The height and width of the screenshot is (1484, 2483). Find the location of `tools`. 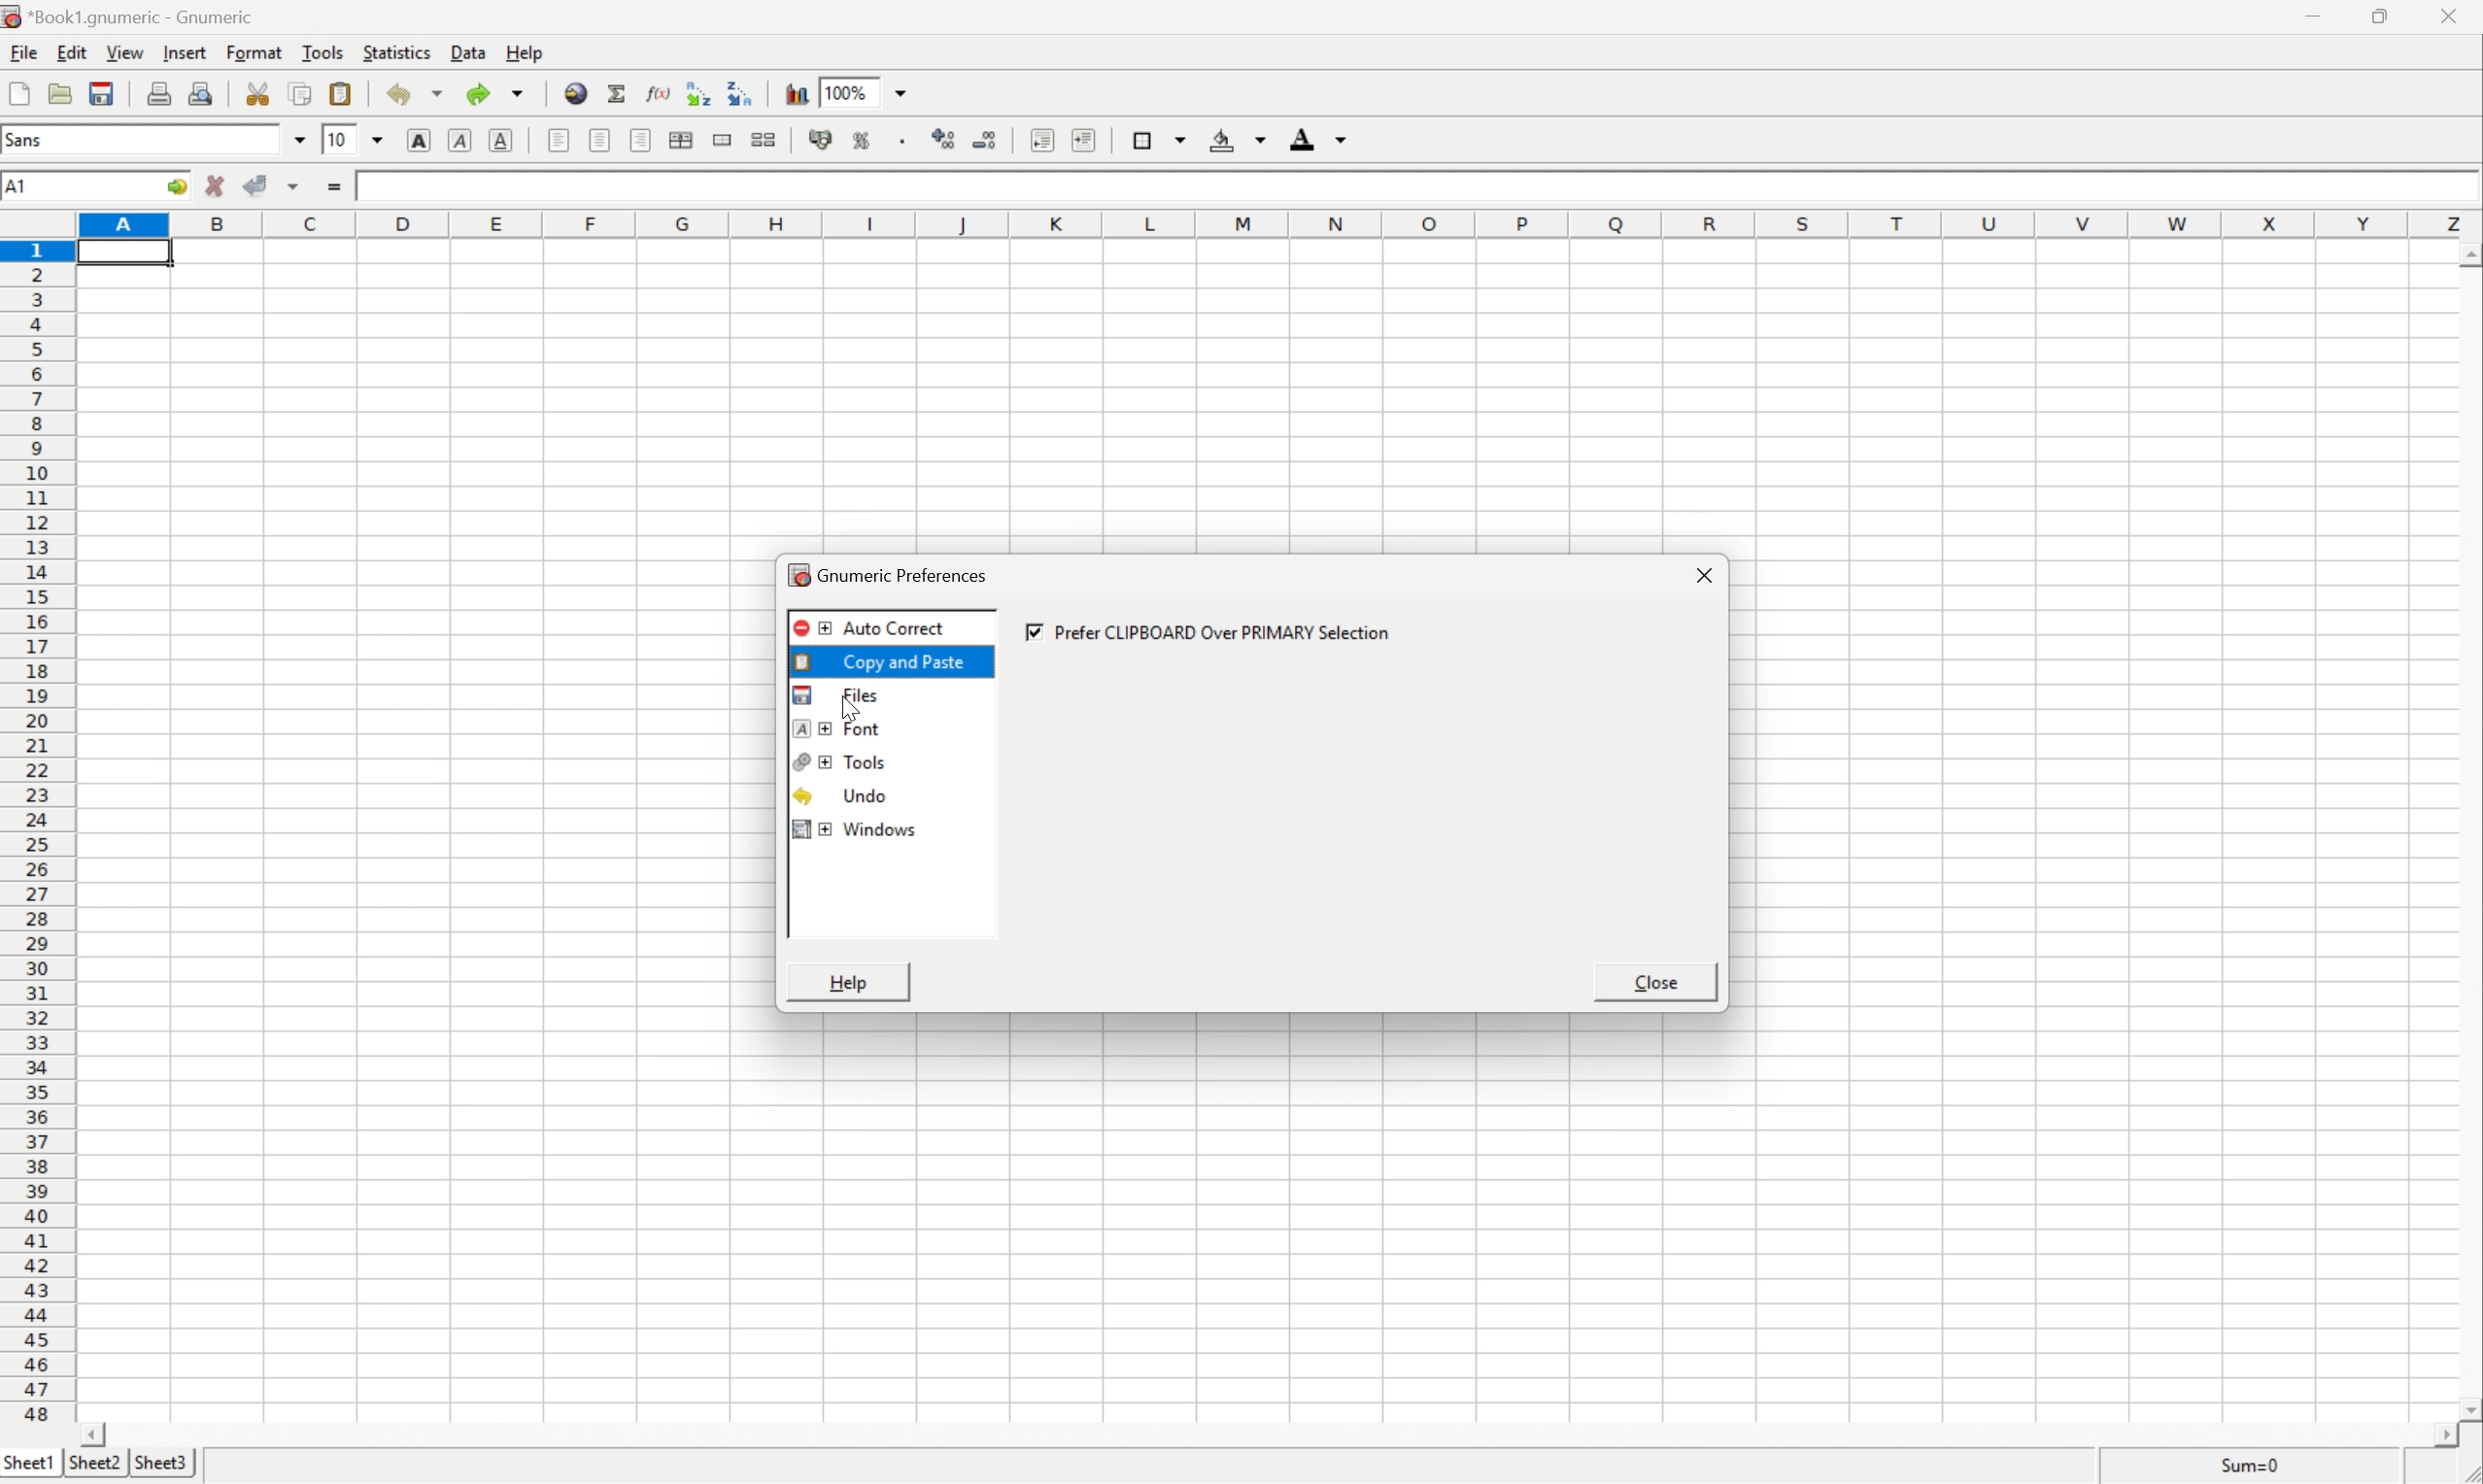

tools is located at coordinates (320, 55).